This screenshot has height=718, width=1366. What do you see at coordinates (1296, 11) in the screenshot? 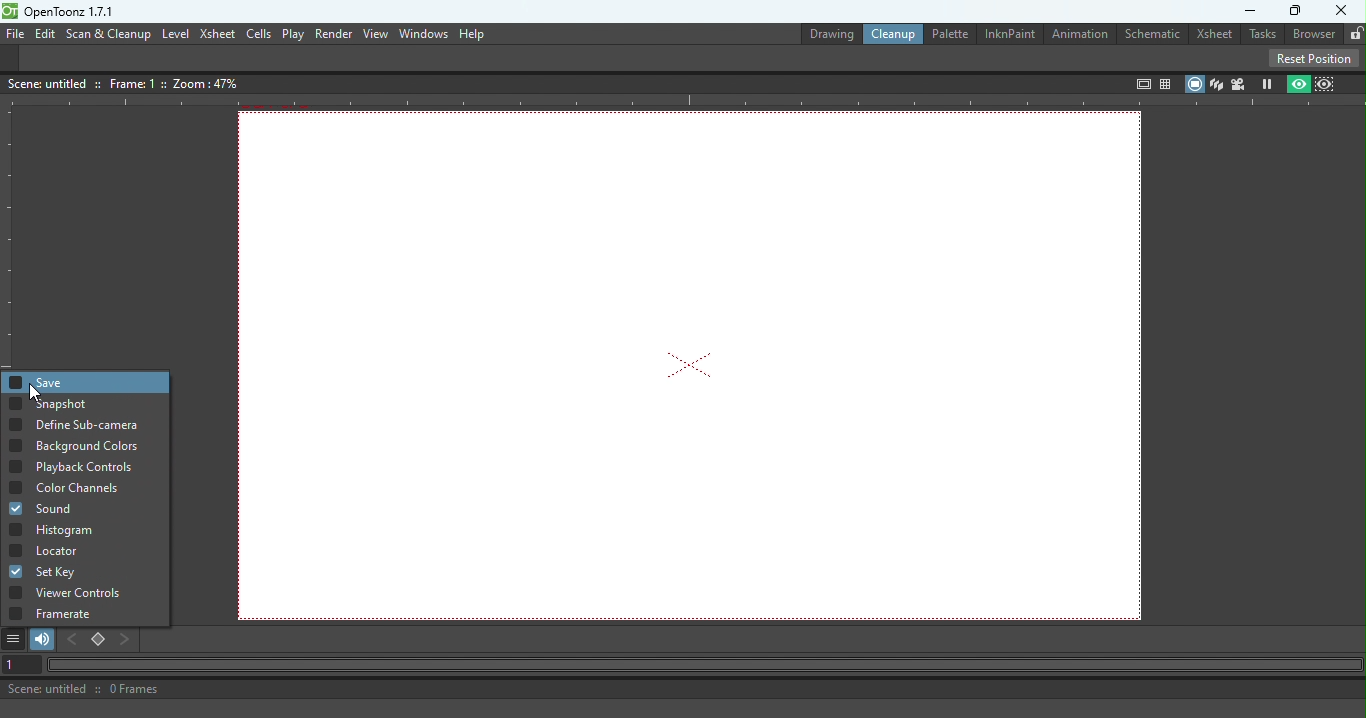
I see `Maximize` at bounding box center [1296, 11].